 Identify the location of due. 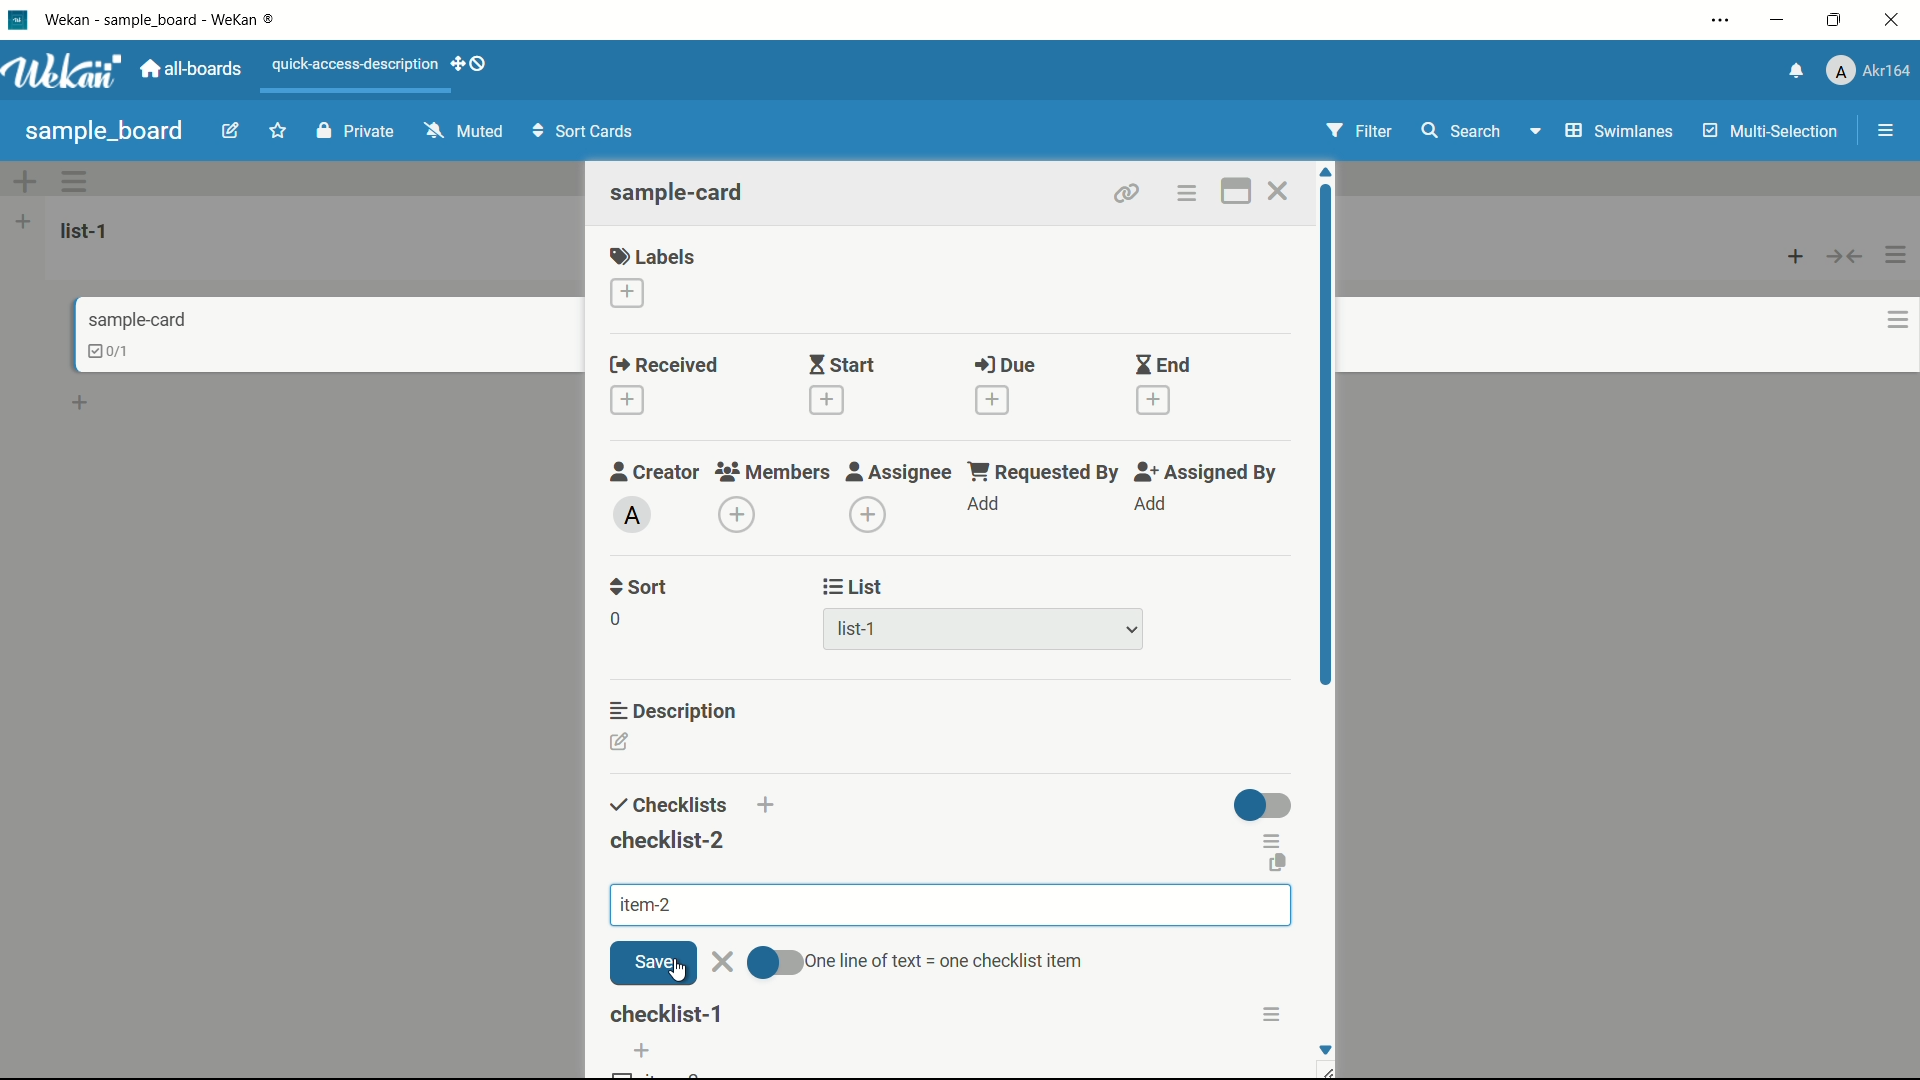
(1005, 366).